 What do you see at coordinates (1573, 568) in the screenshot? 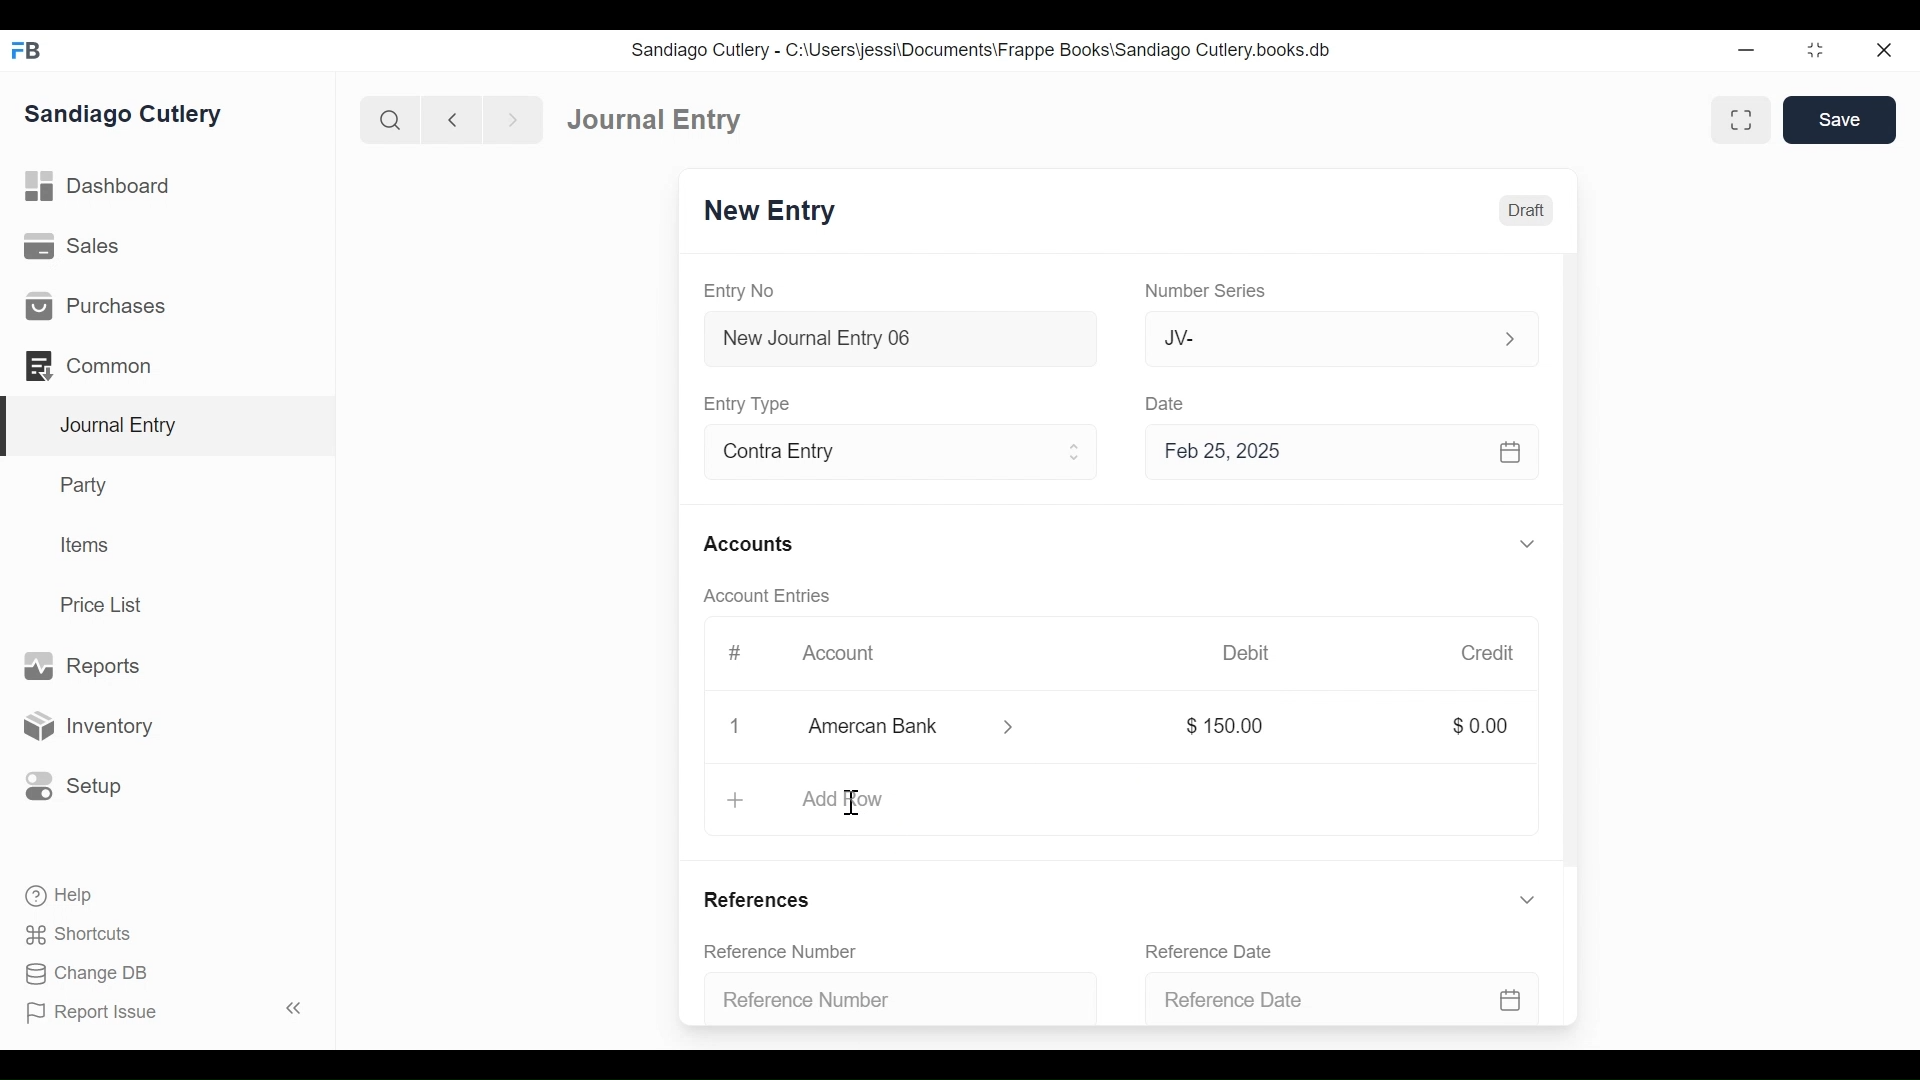
I see `Vertical Scroll bar` at bounding box center [1573, 568].